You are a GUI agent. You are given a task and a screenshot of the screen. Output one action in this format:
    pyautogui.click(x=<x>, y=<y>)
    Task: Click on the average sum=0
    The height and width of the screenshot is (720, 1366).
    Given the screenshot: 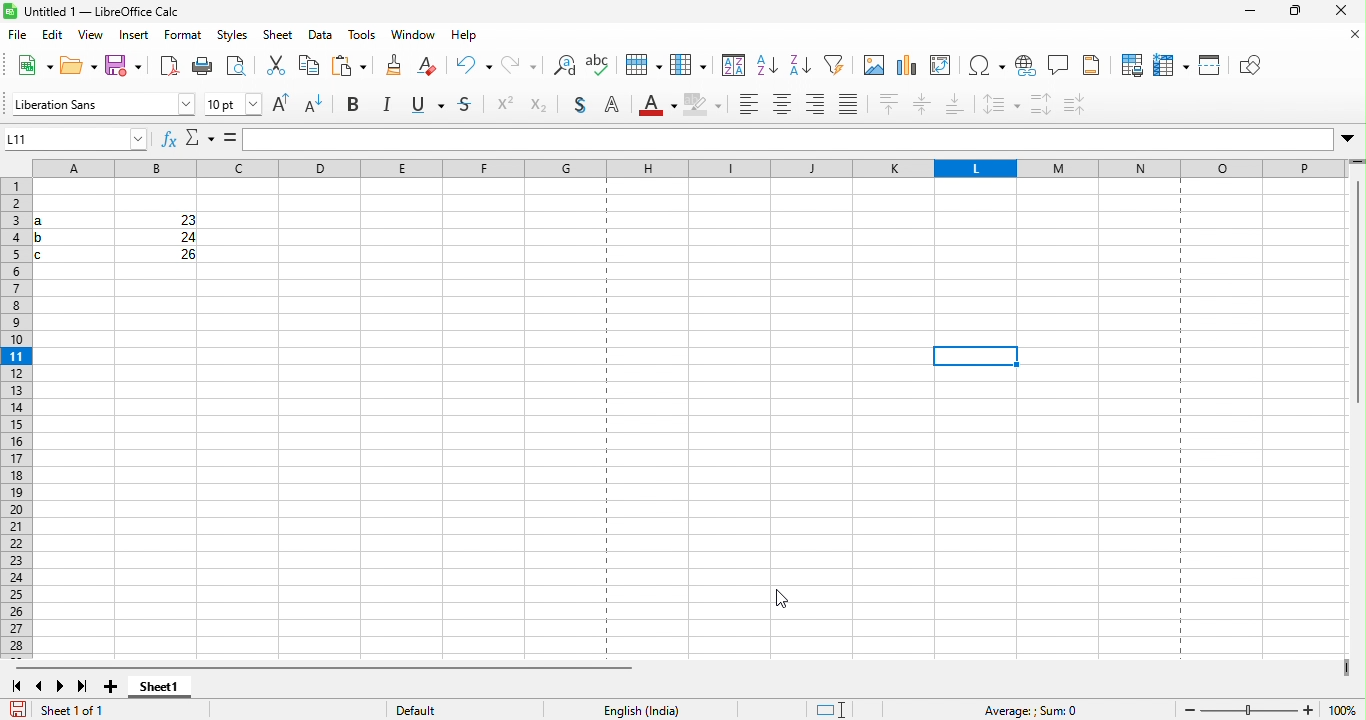 What is the action you would take?
    pyautogui.click(x=1027, y=708)
    